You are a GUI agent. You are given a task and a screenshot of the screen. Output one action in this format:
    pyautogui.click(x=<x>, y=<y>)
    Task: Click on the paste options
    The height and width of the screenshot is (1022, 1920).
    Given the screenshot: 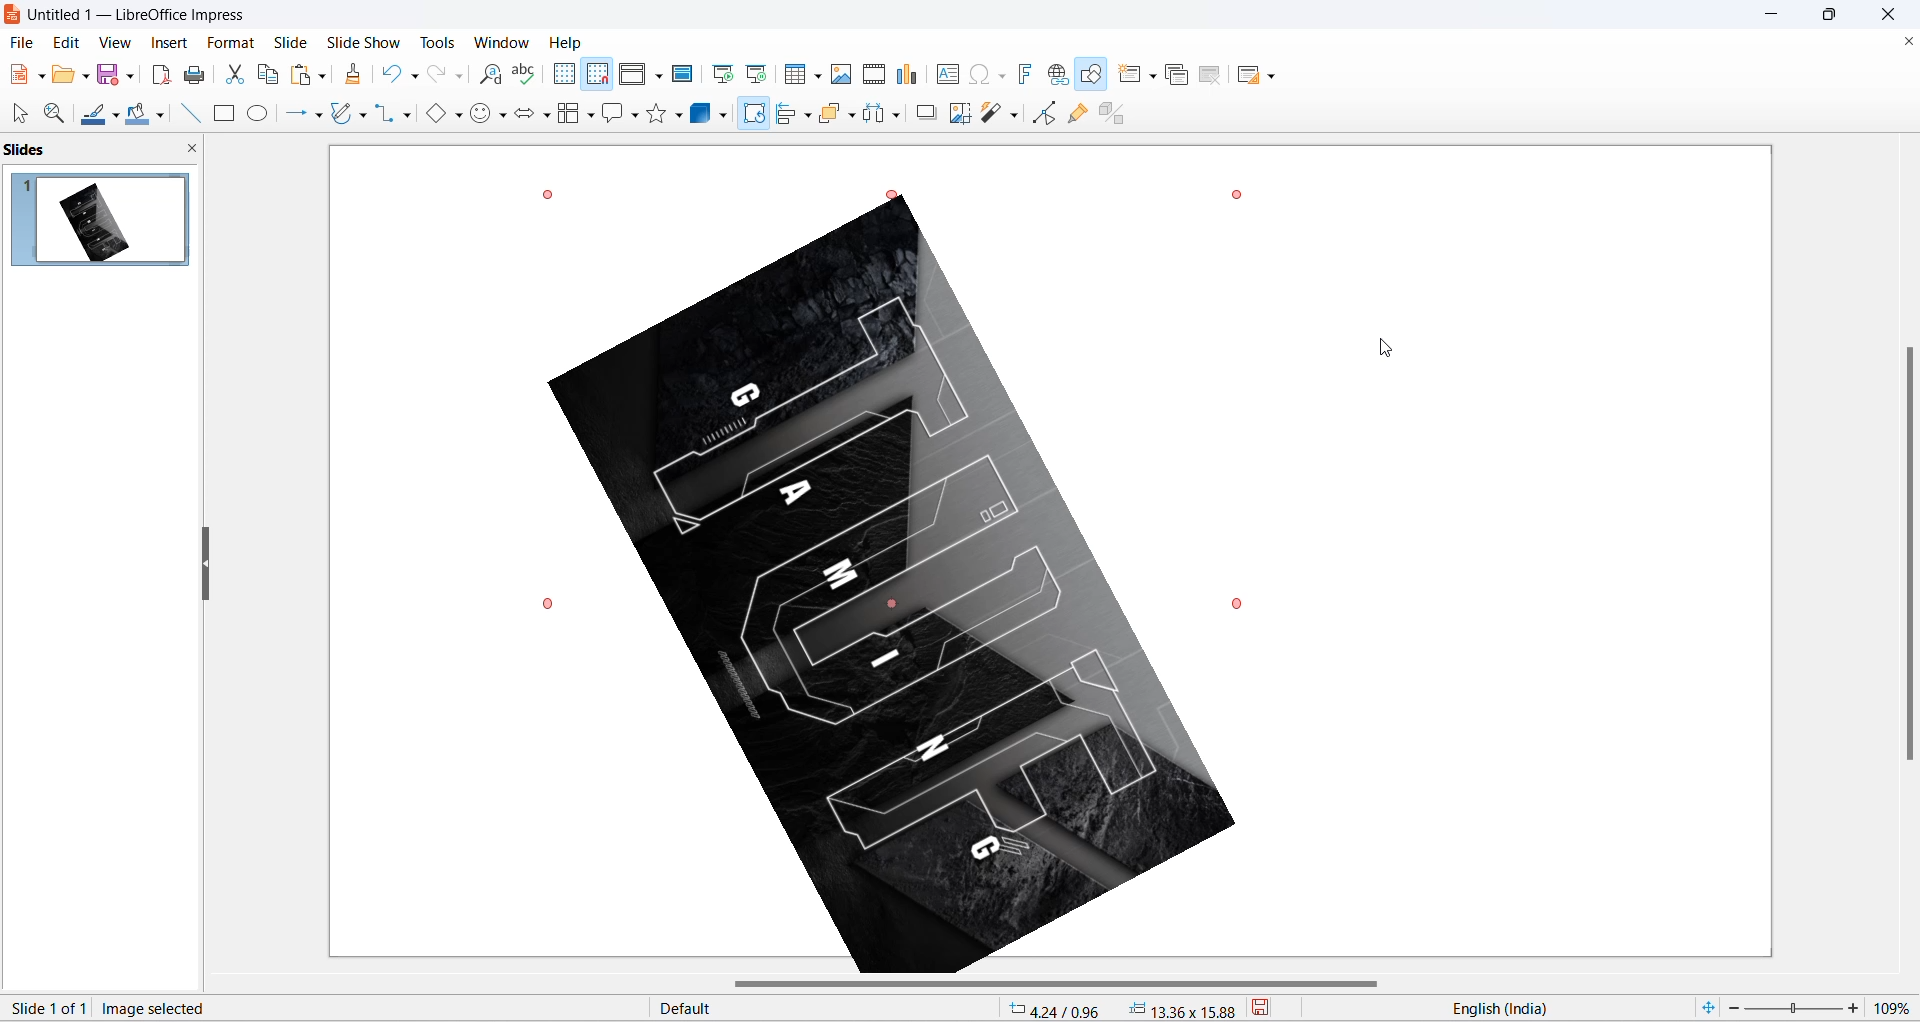 What is the action you would take?
    pyautogui.click(x=321, y=72)
    